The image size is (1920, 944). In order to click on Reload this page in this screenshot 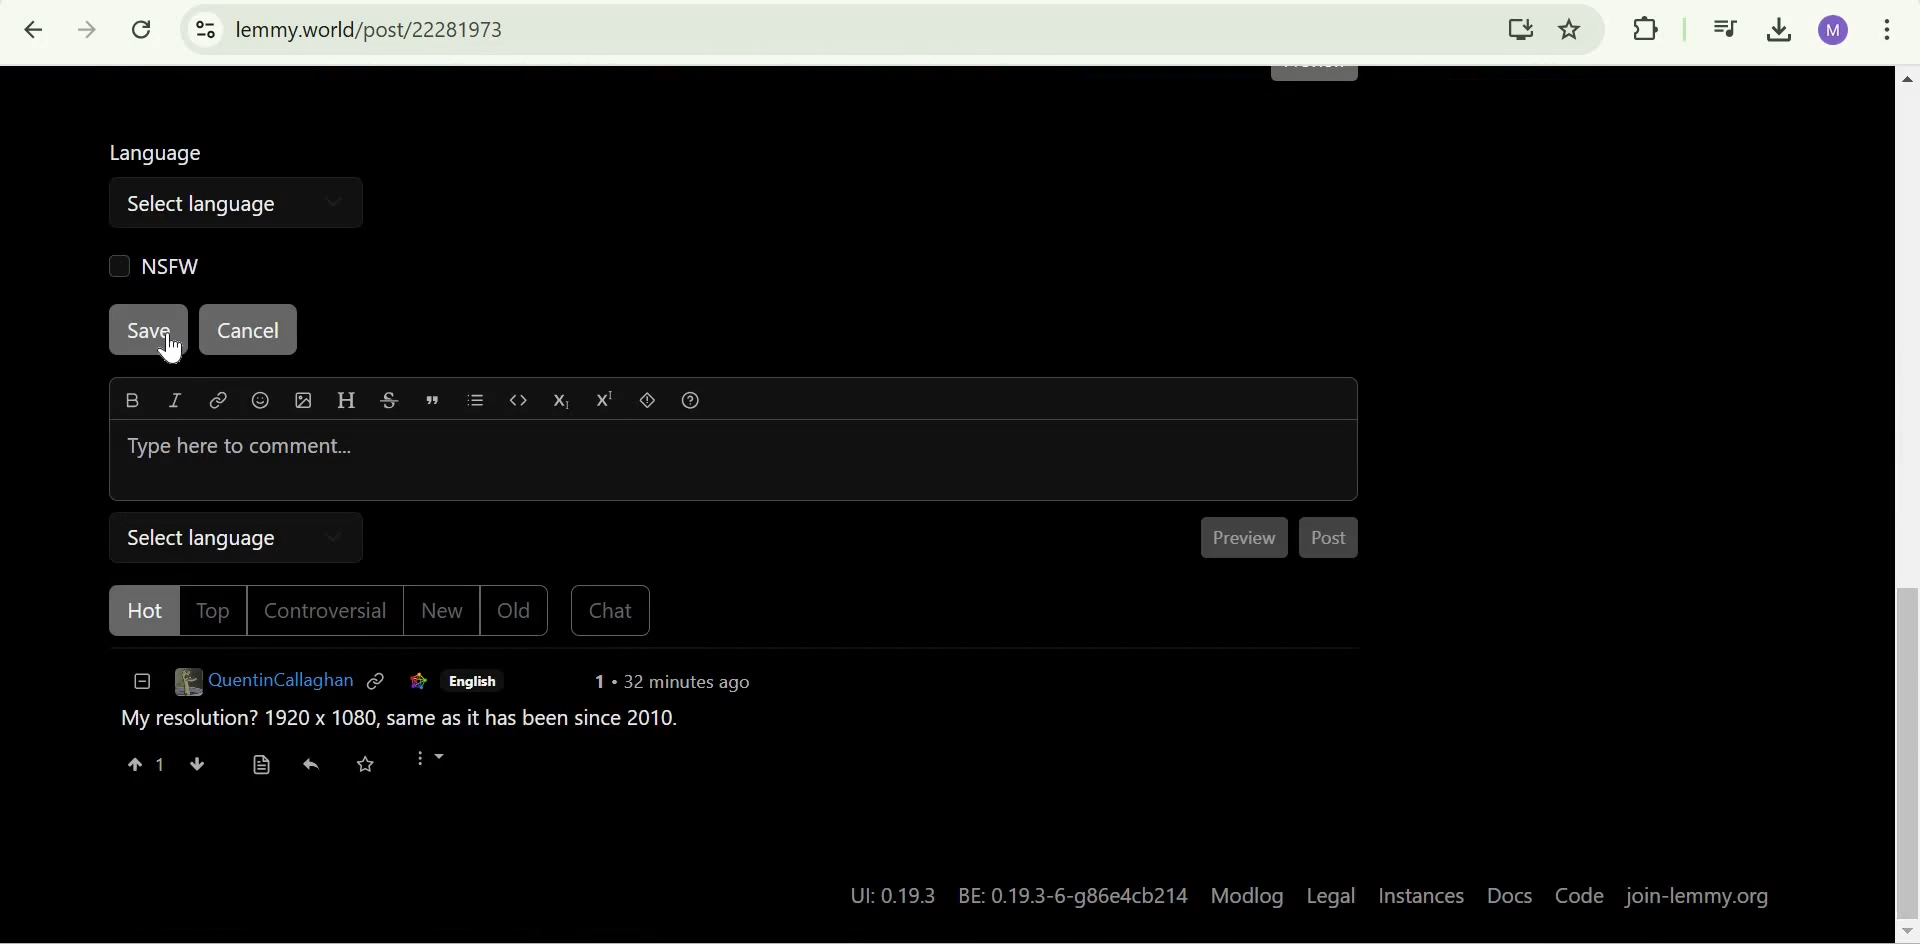, I will do `click(144, 29)`.